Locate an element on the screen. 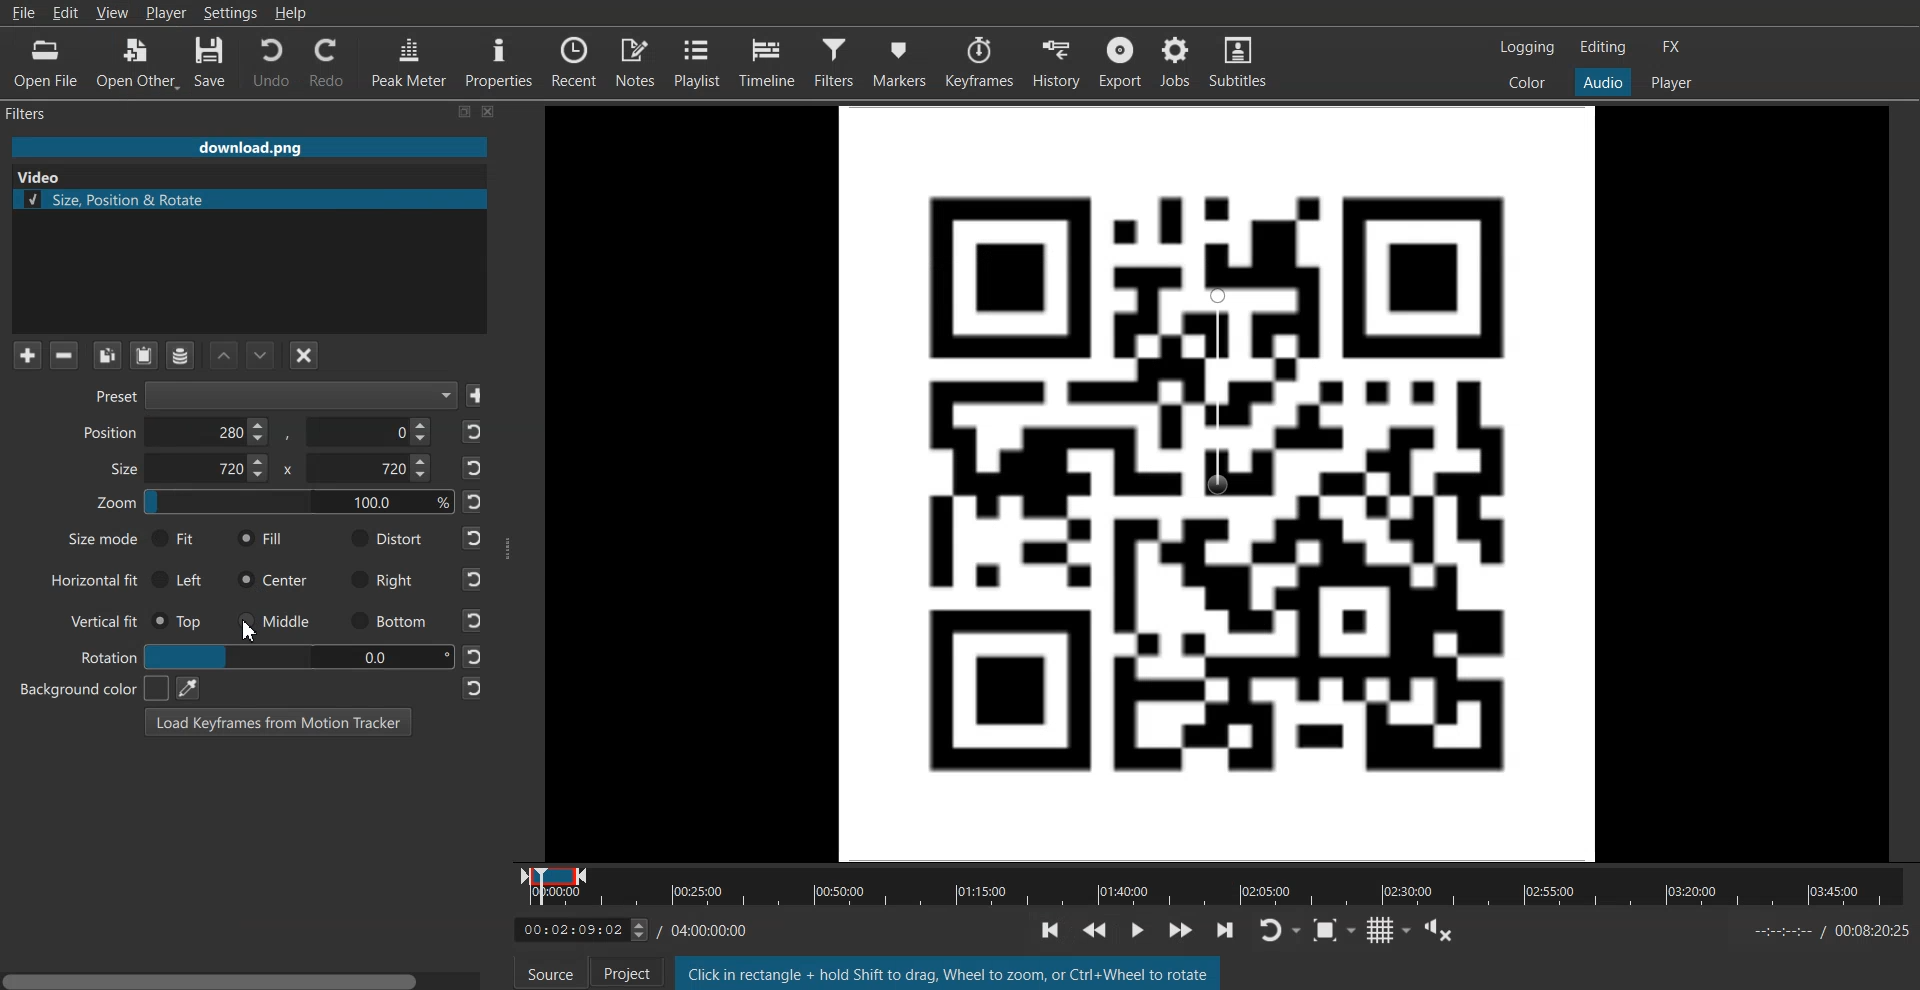 This screenshot has height=990, width=1920. Move filter up is located at coordinates (224, 355).